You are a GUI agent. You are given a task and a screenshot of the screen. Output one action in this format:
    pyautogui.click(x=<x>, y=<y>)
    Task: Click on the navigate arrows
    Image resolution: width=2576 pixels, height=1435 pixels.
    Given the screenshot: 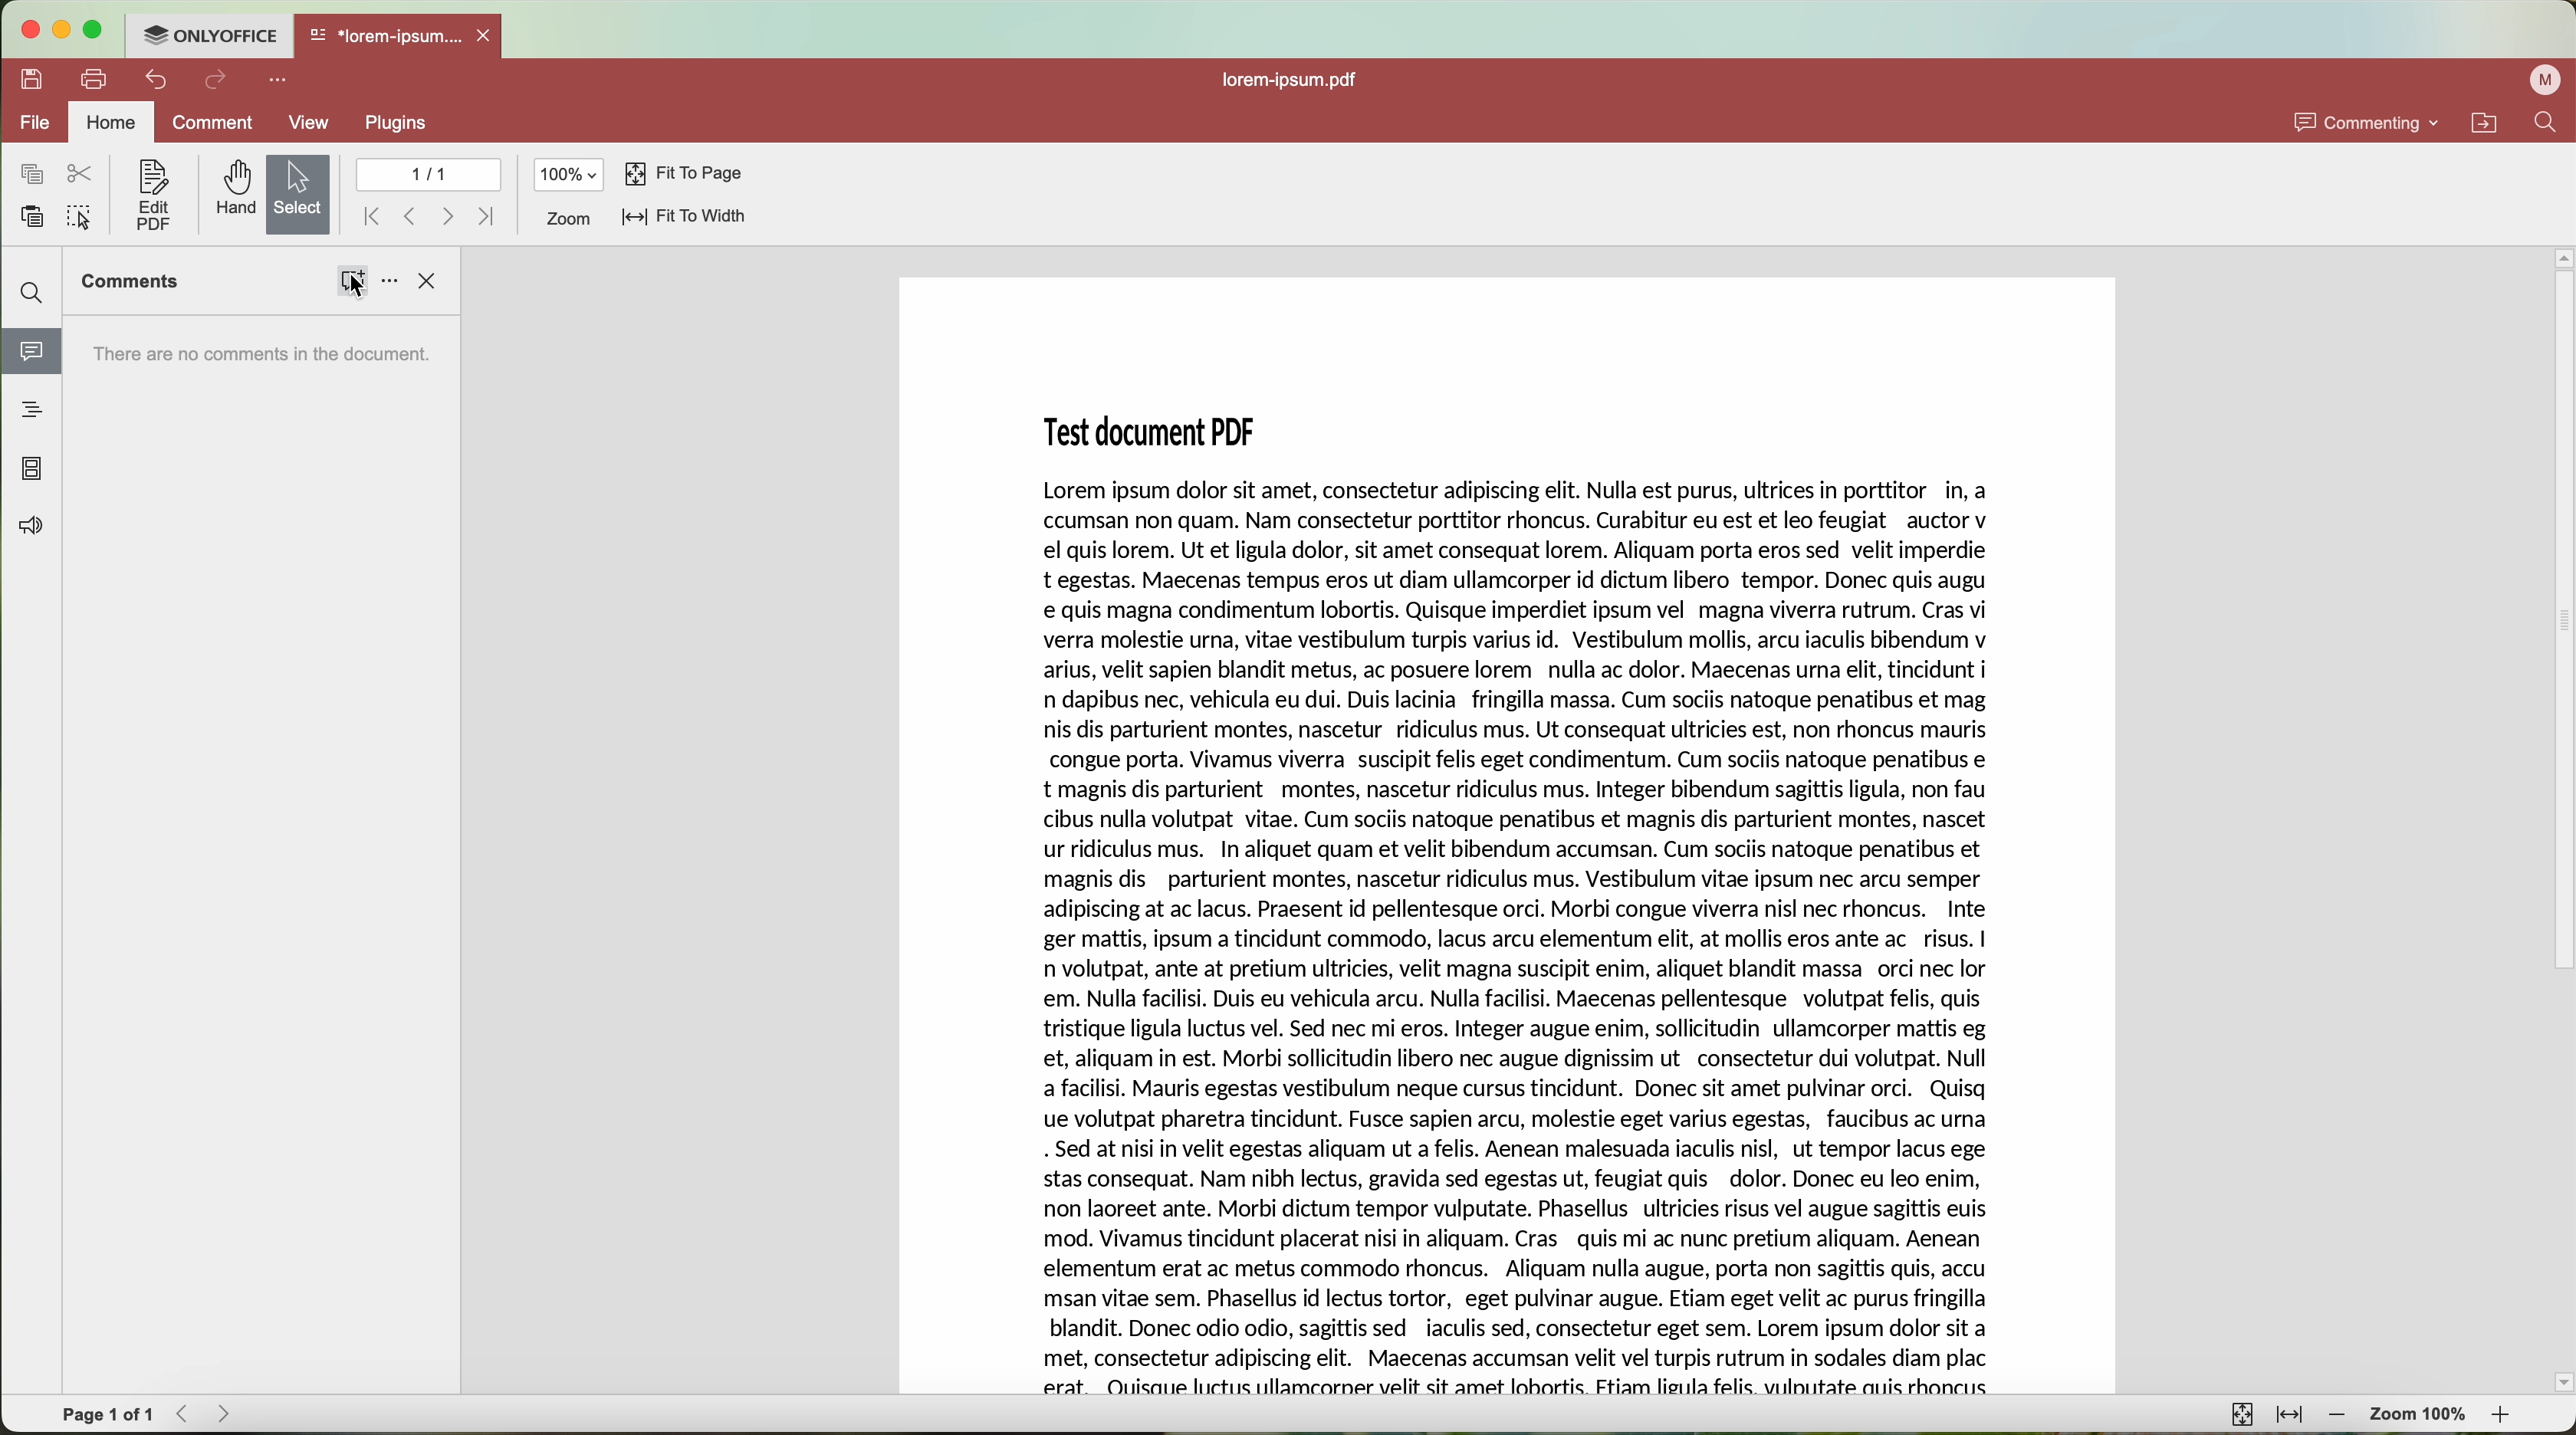 What is the action you would take?
    pyautogui.click(x=206, y=1415)
    